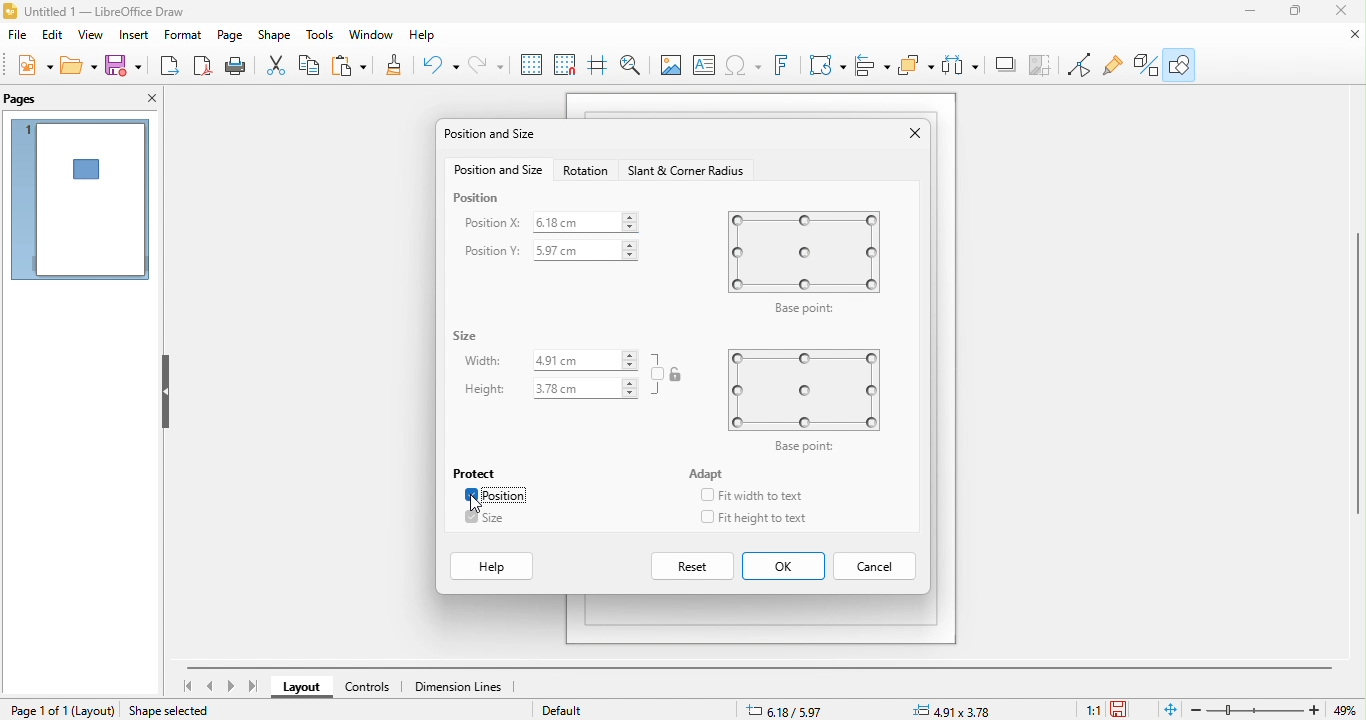 This screenshot has height=720, width=1366. What do you see at coordinates (114, 12) in the screenshot?
I see `untitled 1- libre office draw` at bounding box center [114, 12].